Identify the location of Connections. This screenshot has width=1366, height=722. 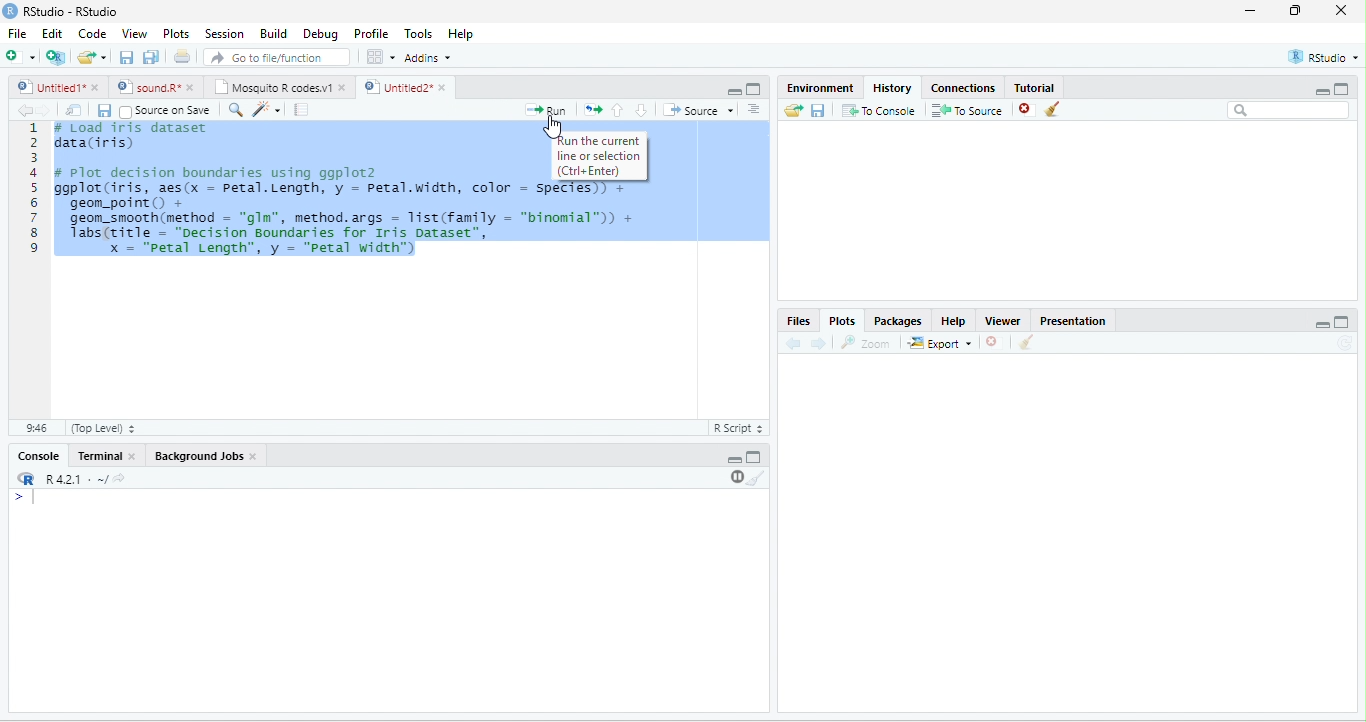
(962, 88).